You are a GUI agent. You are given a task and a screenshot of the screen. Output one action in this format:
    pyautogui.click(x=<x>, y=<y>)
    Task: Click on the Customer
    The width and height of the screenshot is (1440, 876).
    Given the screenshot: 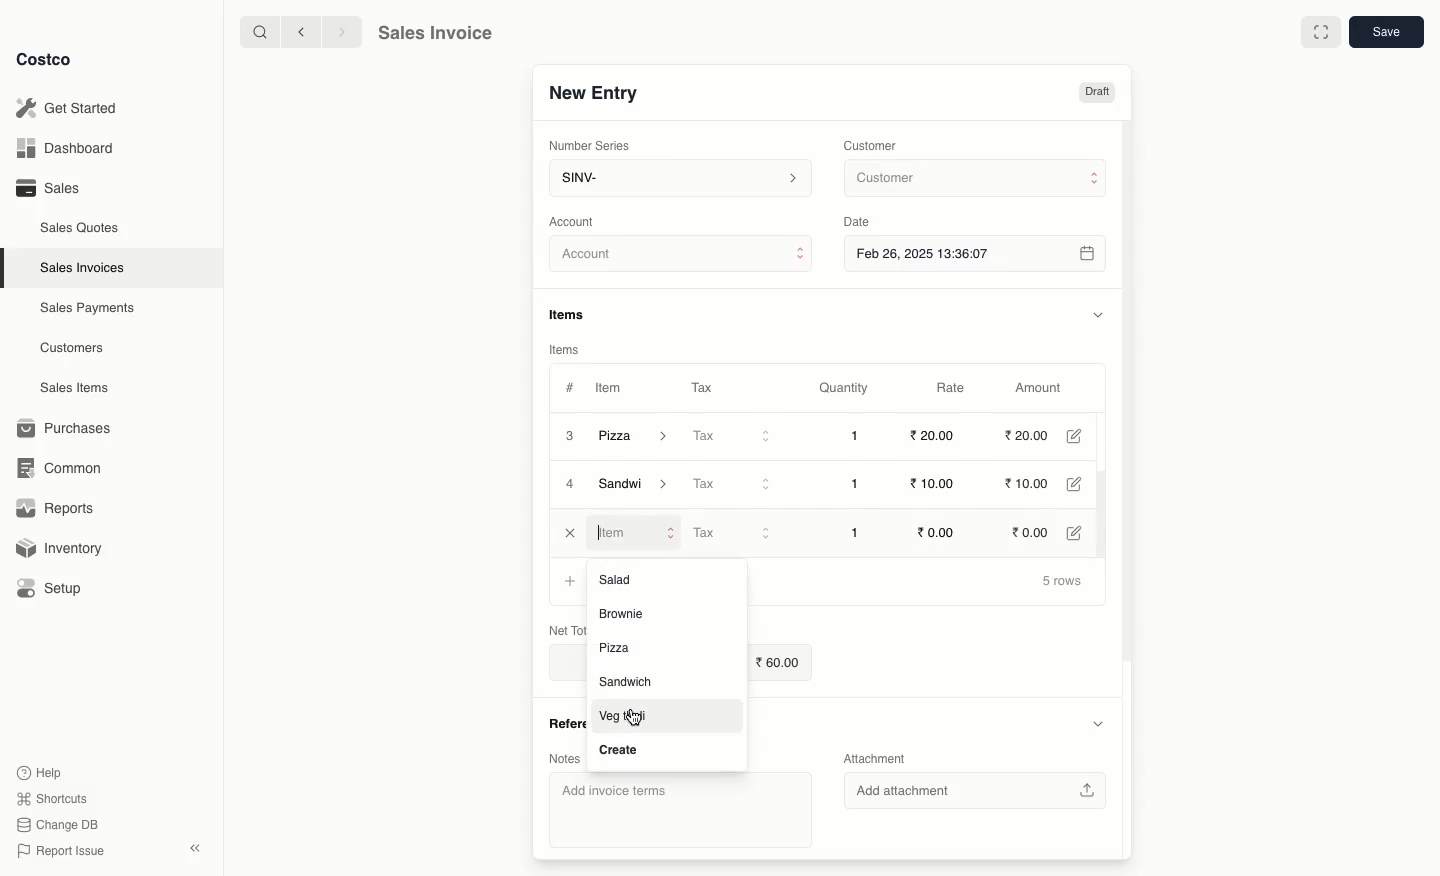 What is the action you would take?
    pyautogui.click(x=973, y=179)
    